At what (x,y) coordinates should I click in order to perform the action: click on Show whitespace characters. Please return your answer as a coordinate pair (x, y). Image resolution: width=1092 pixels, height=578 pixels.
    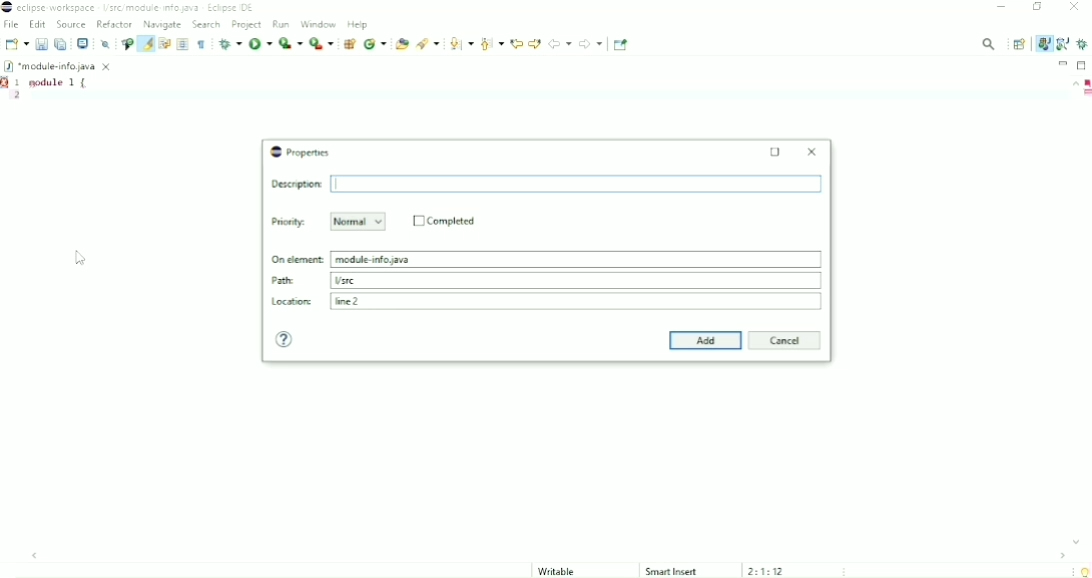
    Looking at the image, I should click on (201, 44).